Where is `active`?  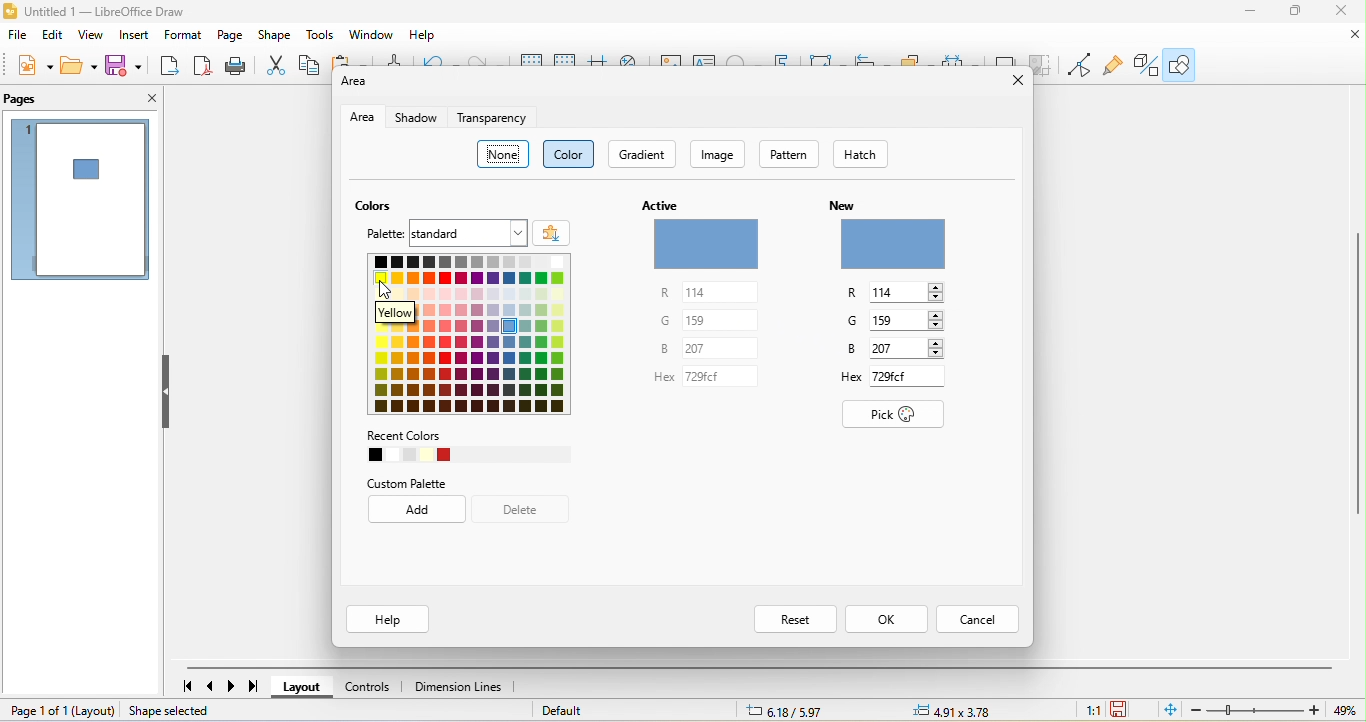 active is located at coordinates (707, 234).